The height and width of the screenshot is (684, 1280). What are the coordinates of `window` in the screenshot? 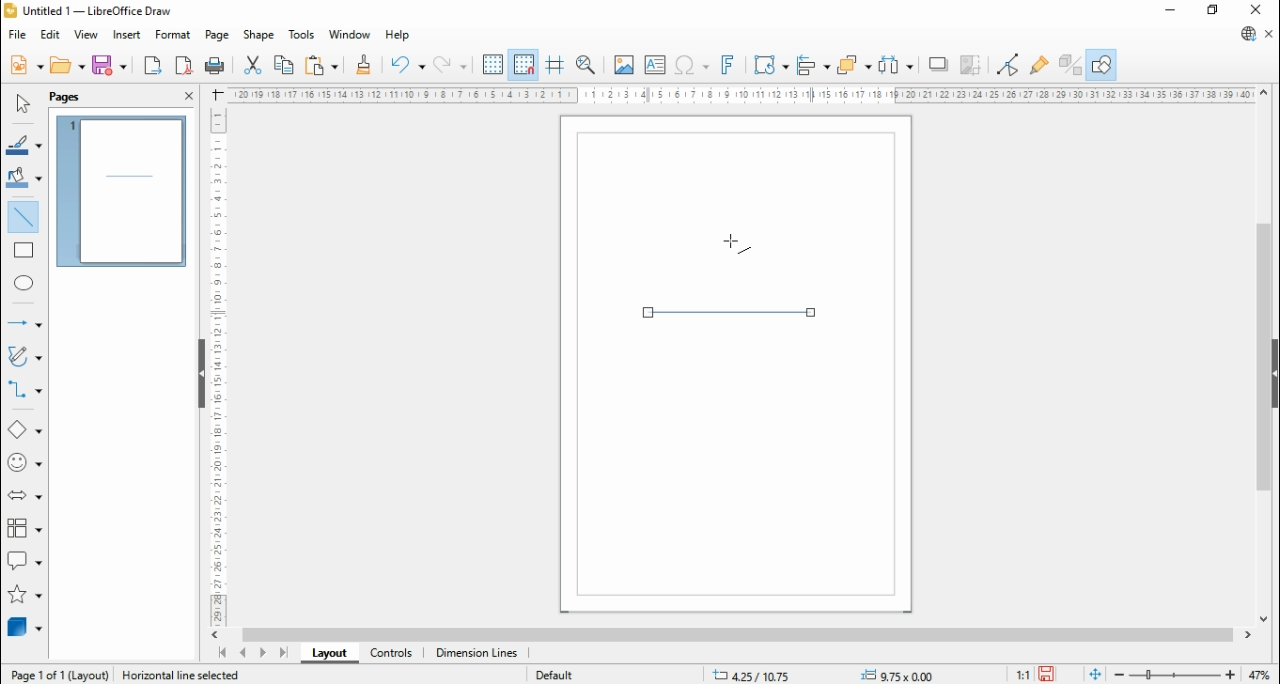 It's located at (349, 36).